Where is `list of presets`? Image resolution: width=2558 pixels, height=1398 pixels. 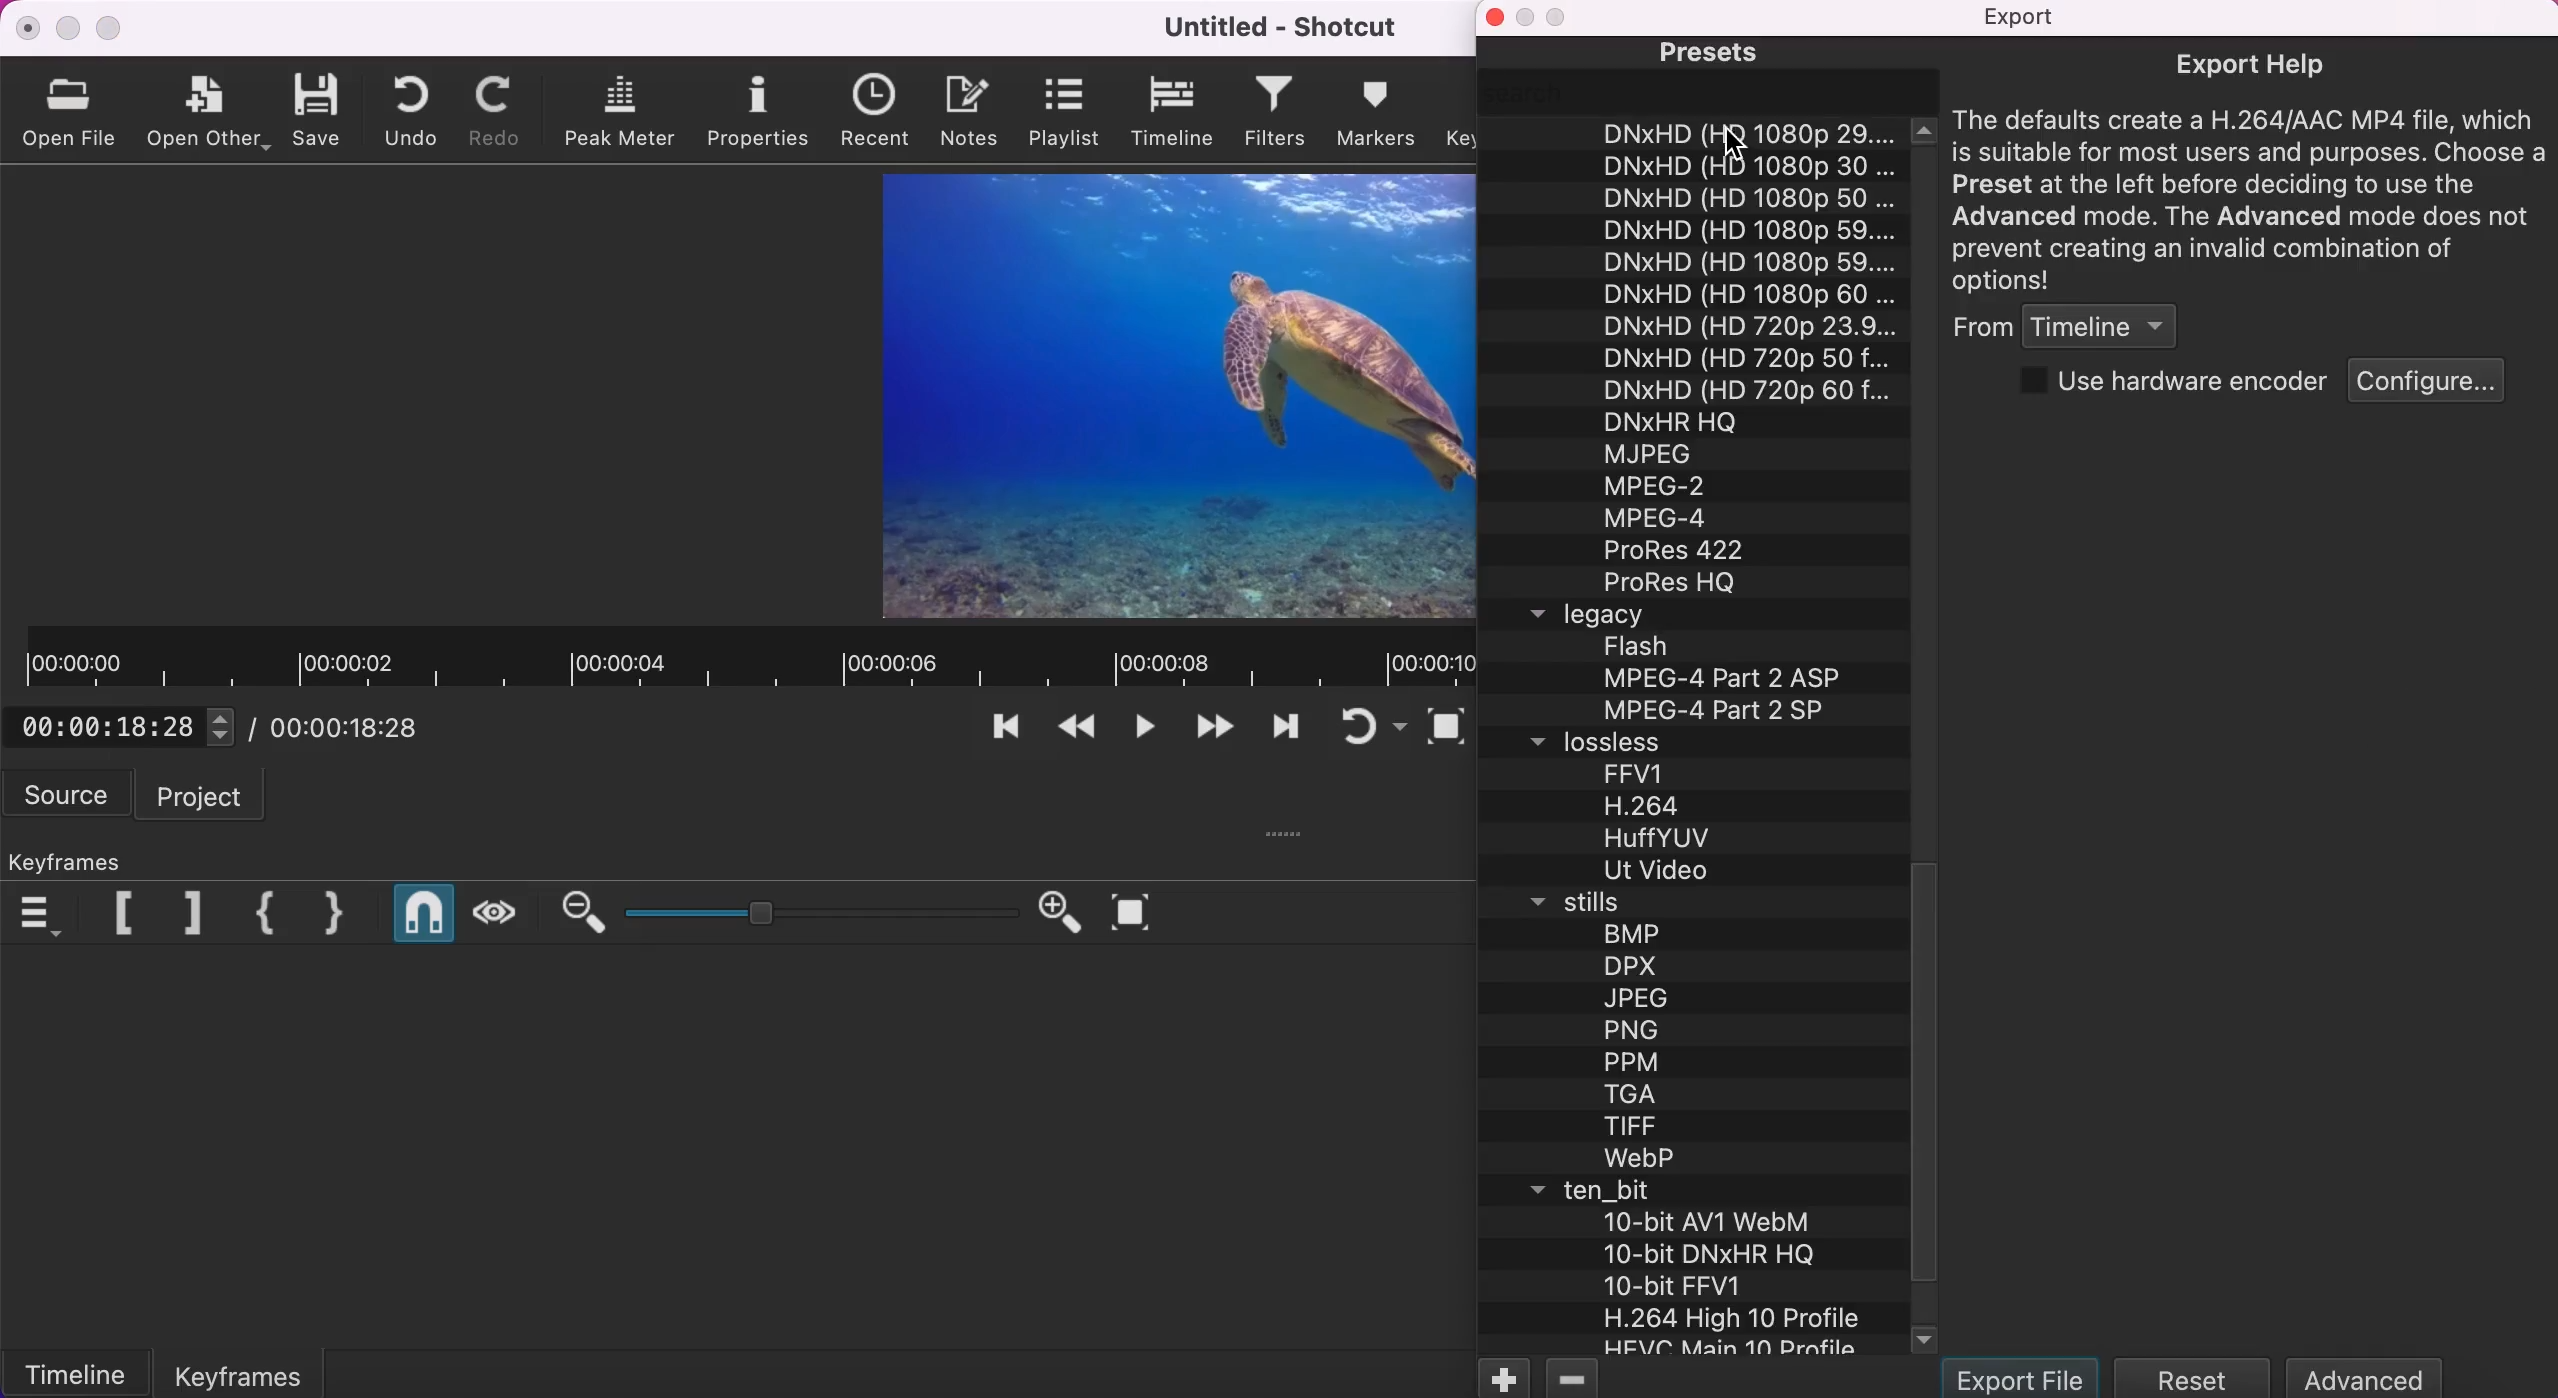 list of presets is located at coordinates (1698, 356).